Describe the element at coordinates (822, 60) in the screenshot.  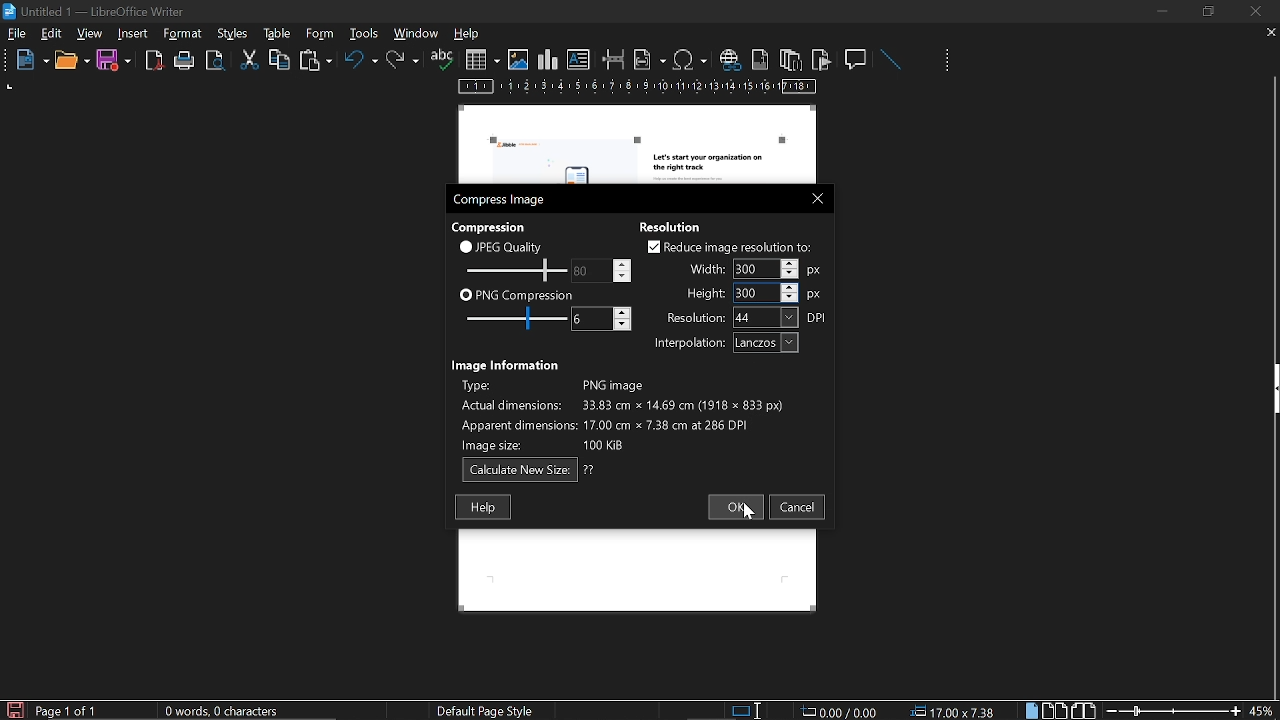
I see `insert bookmark` at that location.